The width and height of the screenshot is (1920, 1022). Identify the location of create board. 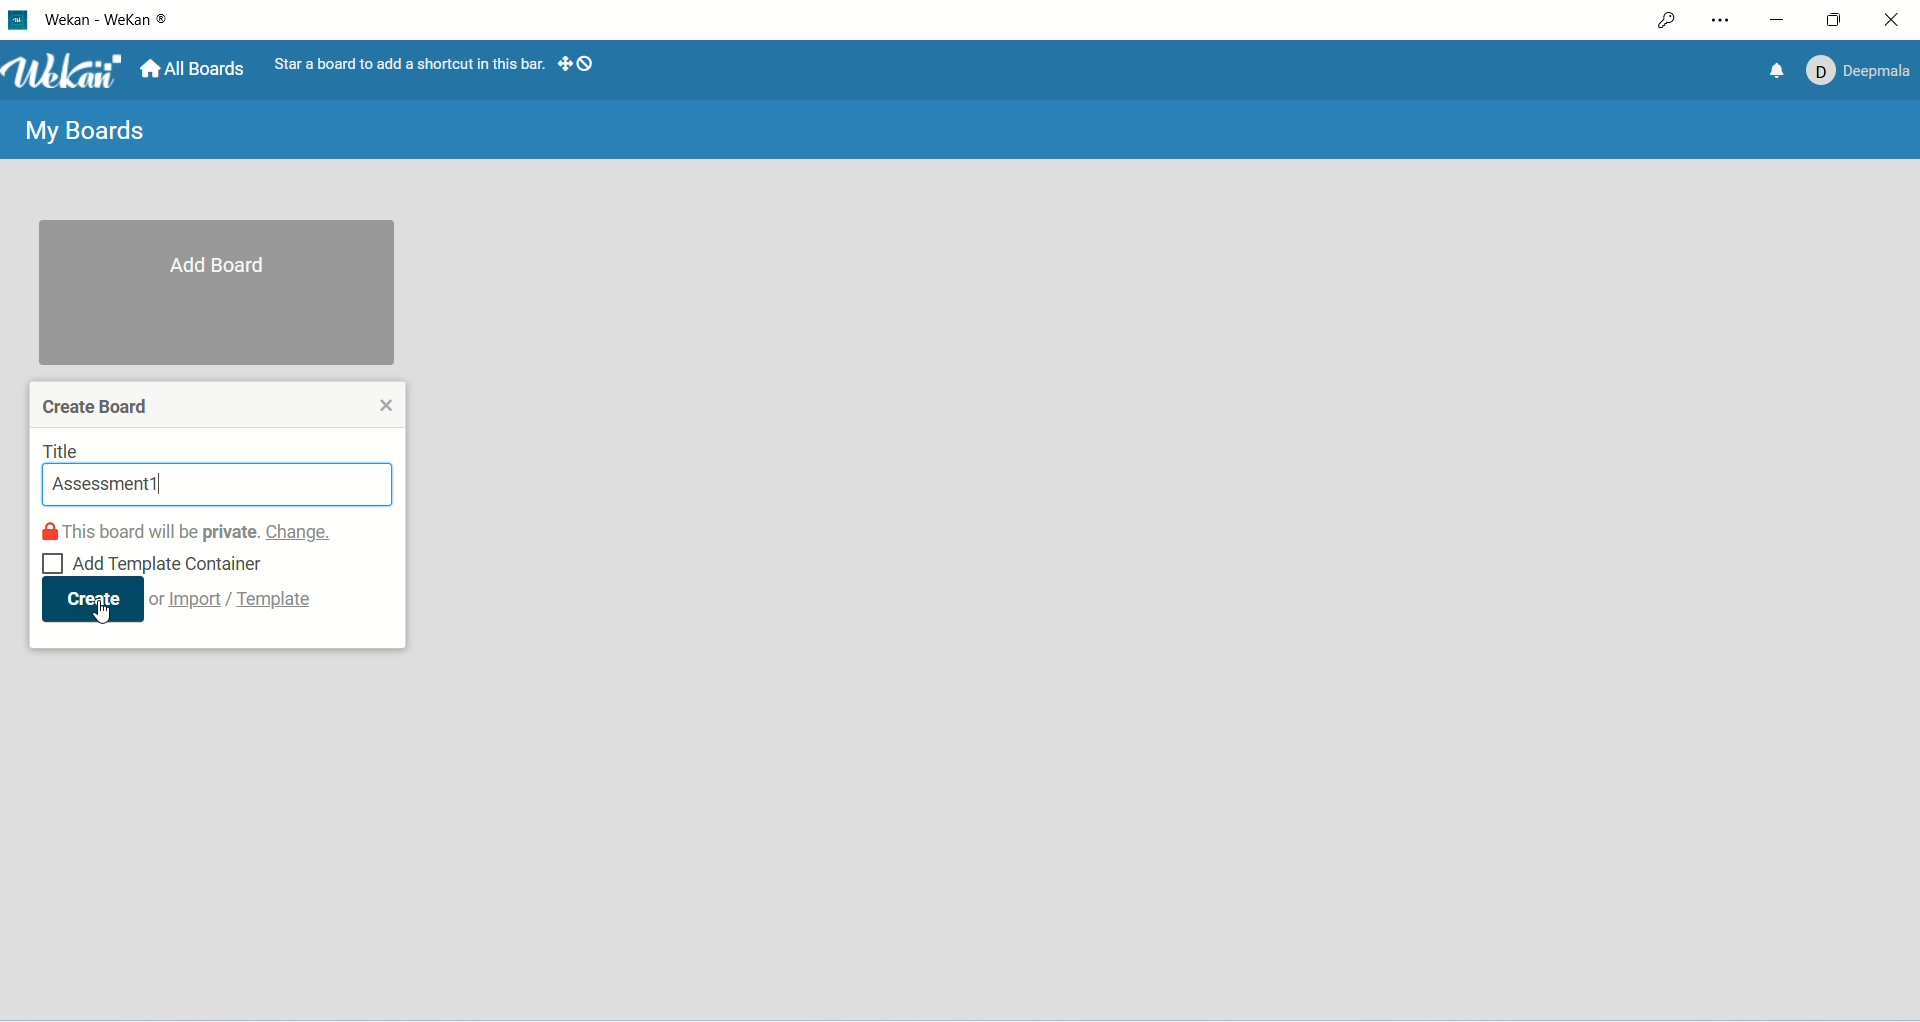
(94, 407).